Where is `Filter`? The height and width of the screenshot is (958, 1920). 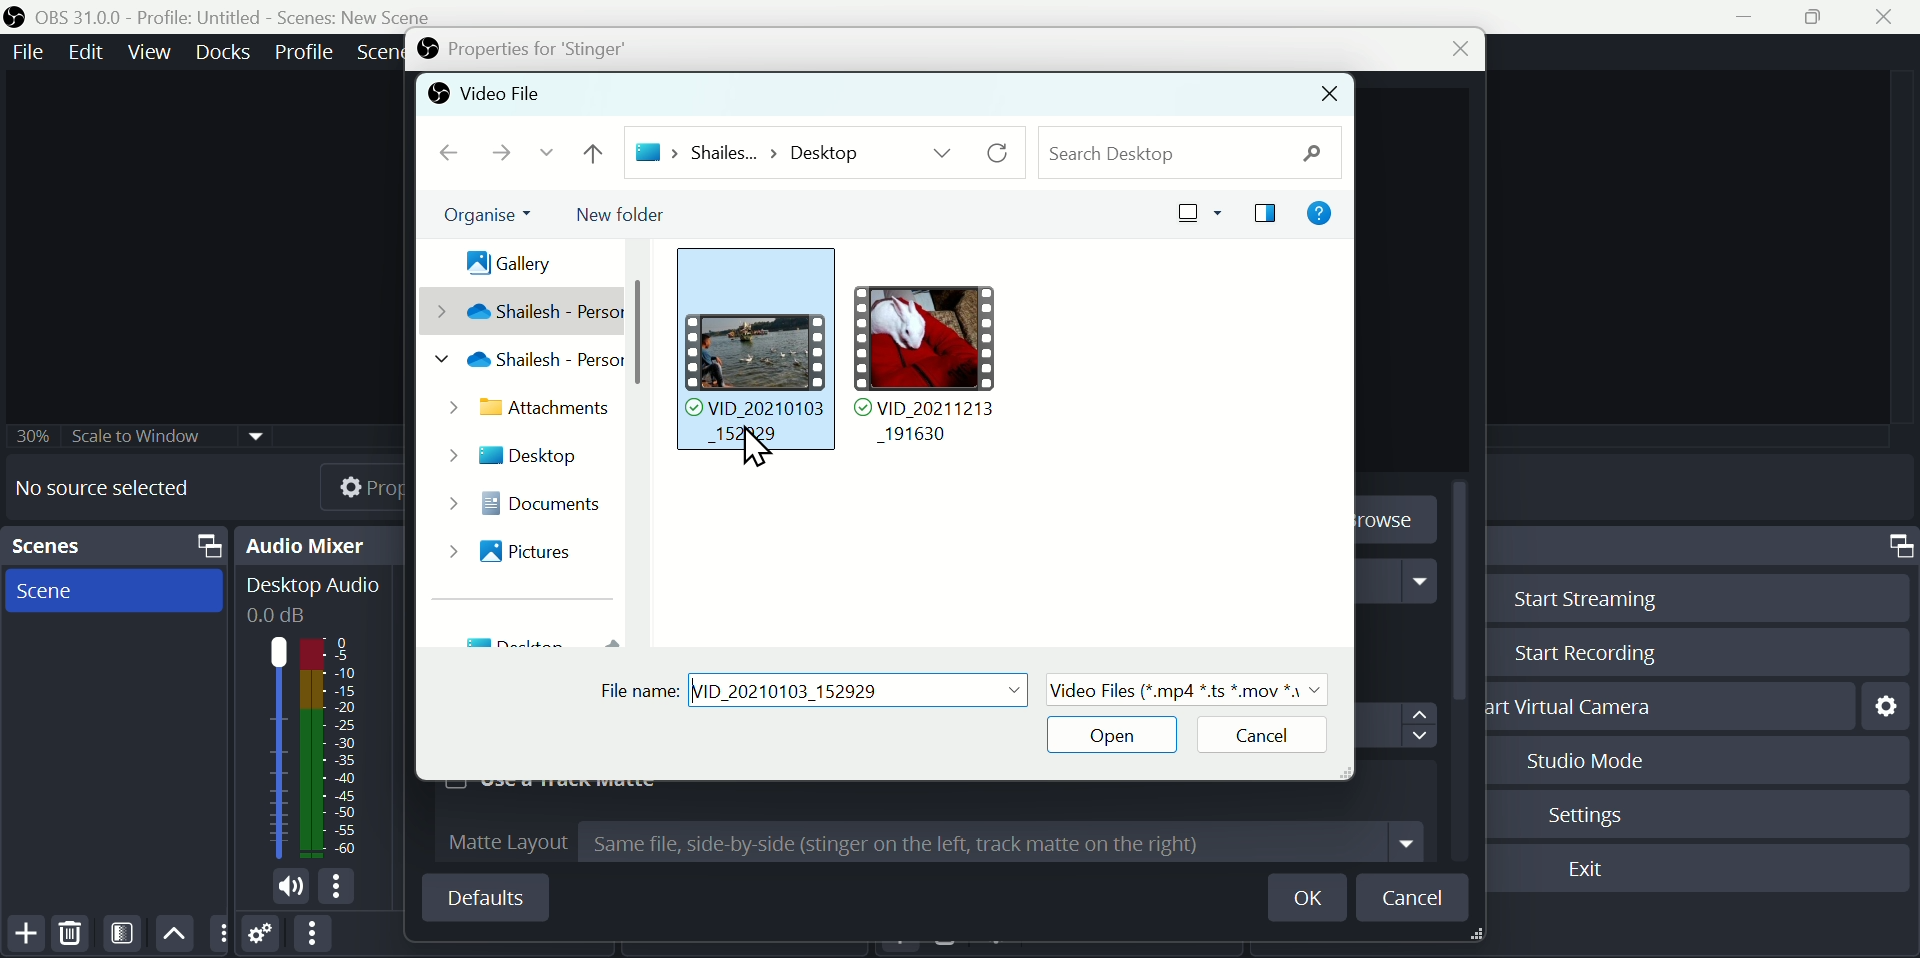 Filter is located at coordinates (126, 933).